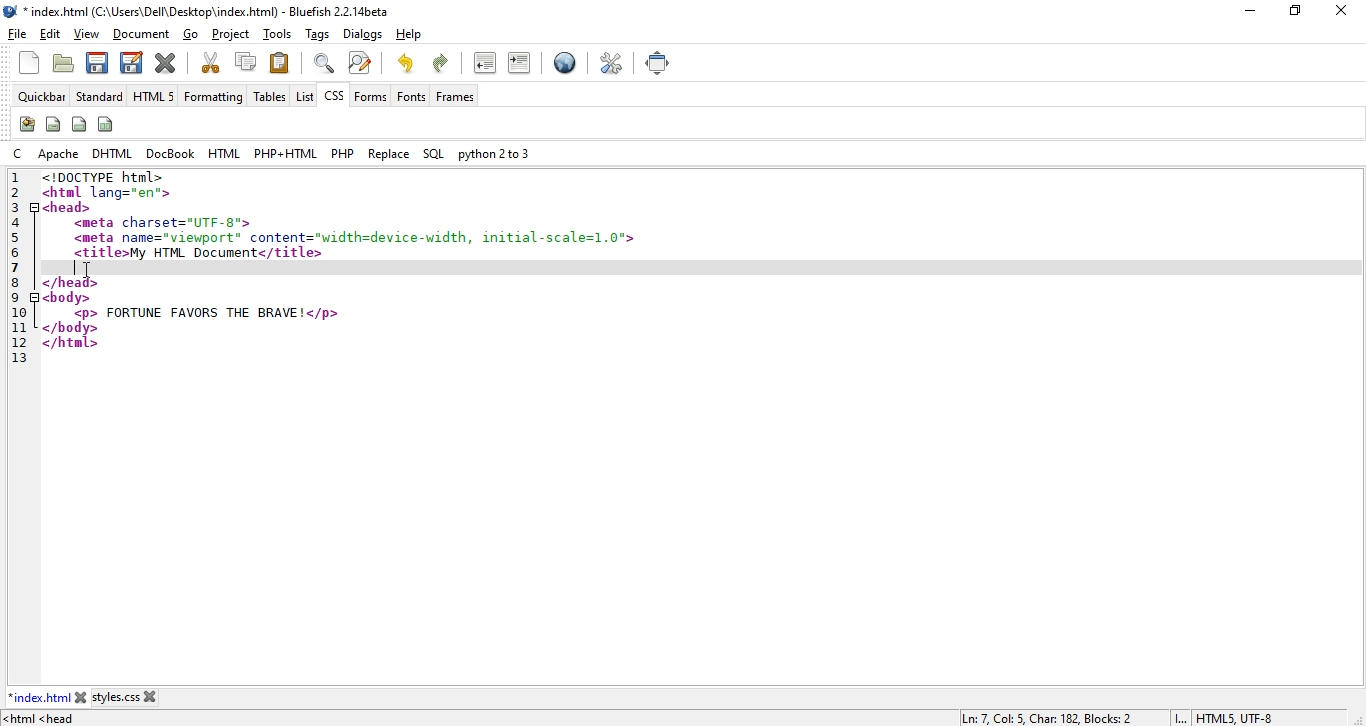 The height and width of the screenshot is (726, 1366). I want to click on php-html, so click(285, 154).